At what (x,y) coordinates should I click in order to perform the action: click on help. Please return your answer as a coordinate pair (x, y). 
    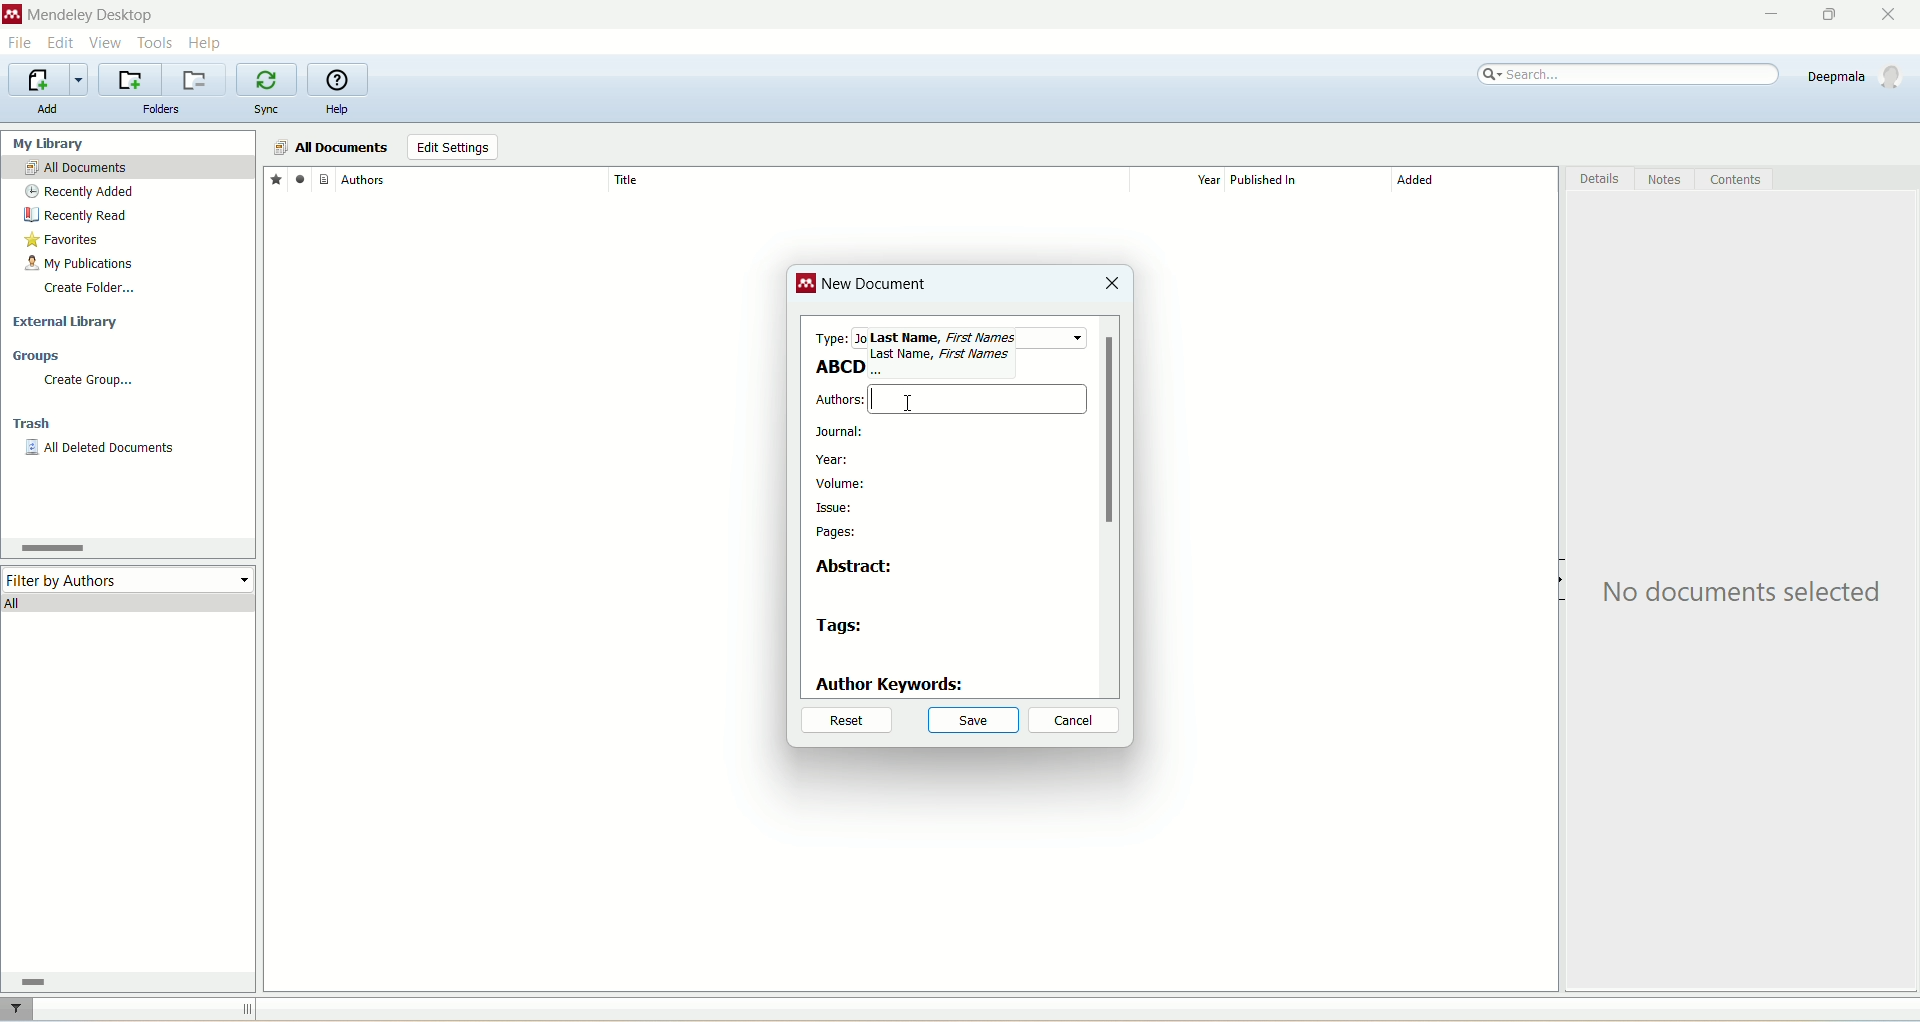
    Looking at the image, I should click on (337, 111).